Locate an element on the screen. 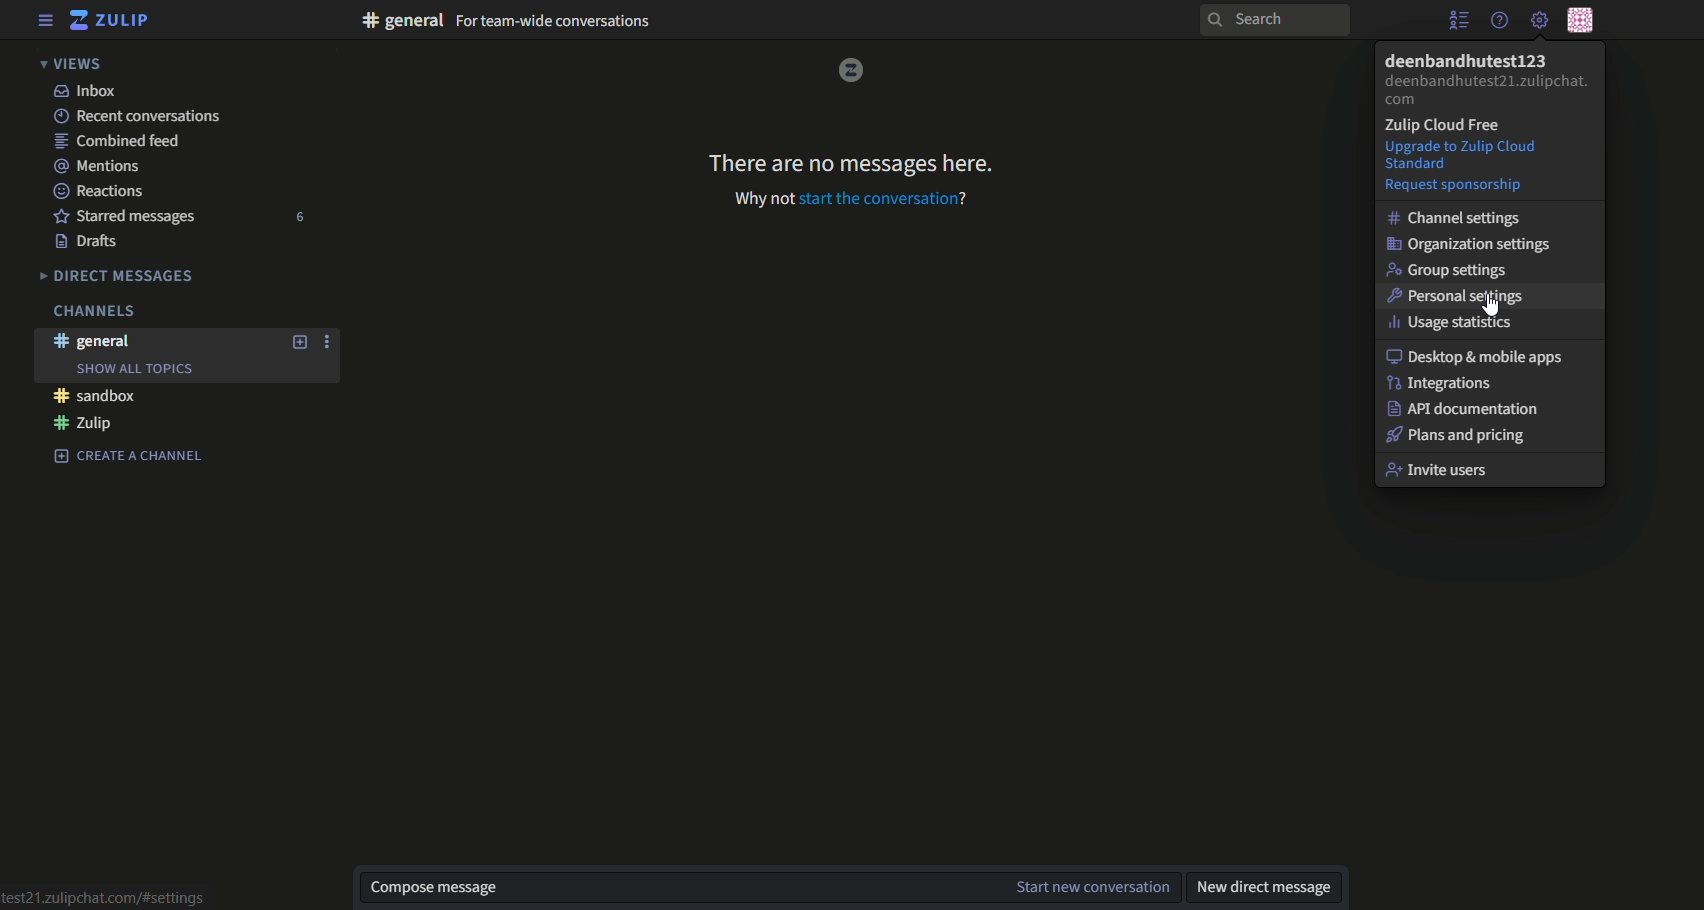 The width and height of the screenshot is (1704, 910). number is located at coordinates (304, 217).